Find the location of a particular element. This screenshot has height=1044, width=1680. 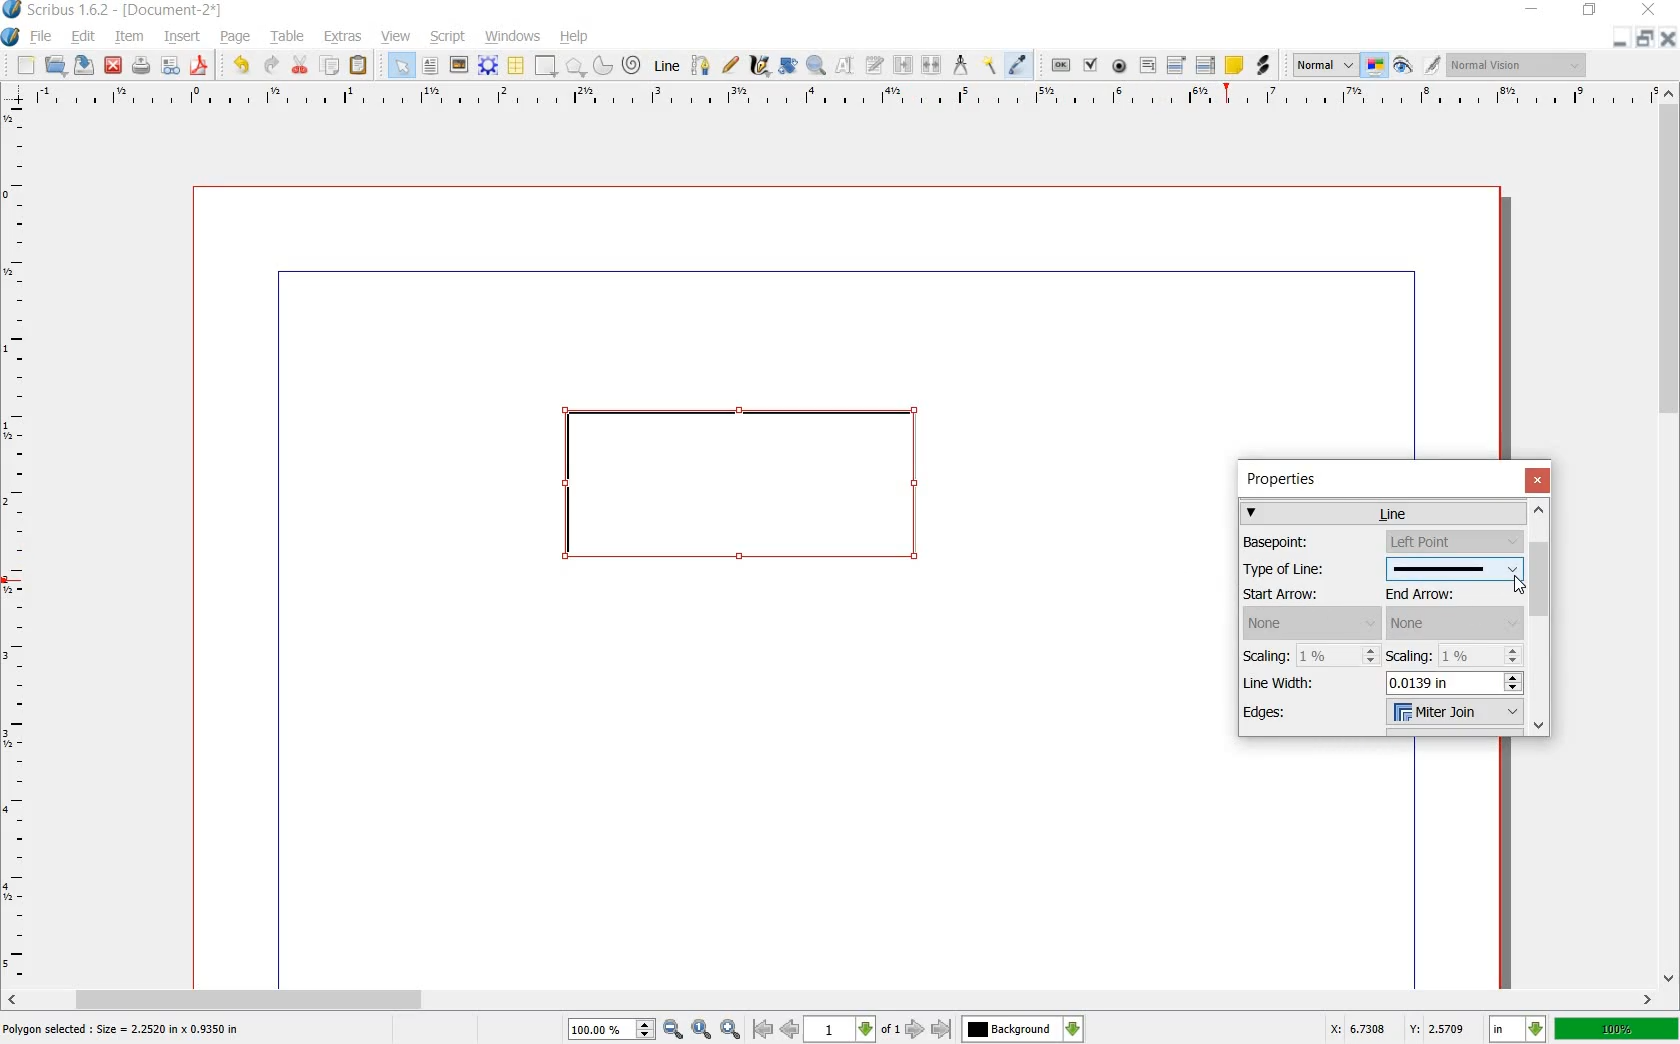

MINIMIZE is located at coordinates (1623, 38).